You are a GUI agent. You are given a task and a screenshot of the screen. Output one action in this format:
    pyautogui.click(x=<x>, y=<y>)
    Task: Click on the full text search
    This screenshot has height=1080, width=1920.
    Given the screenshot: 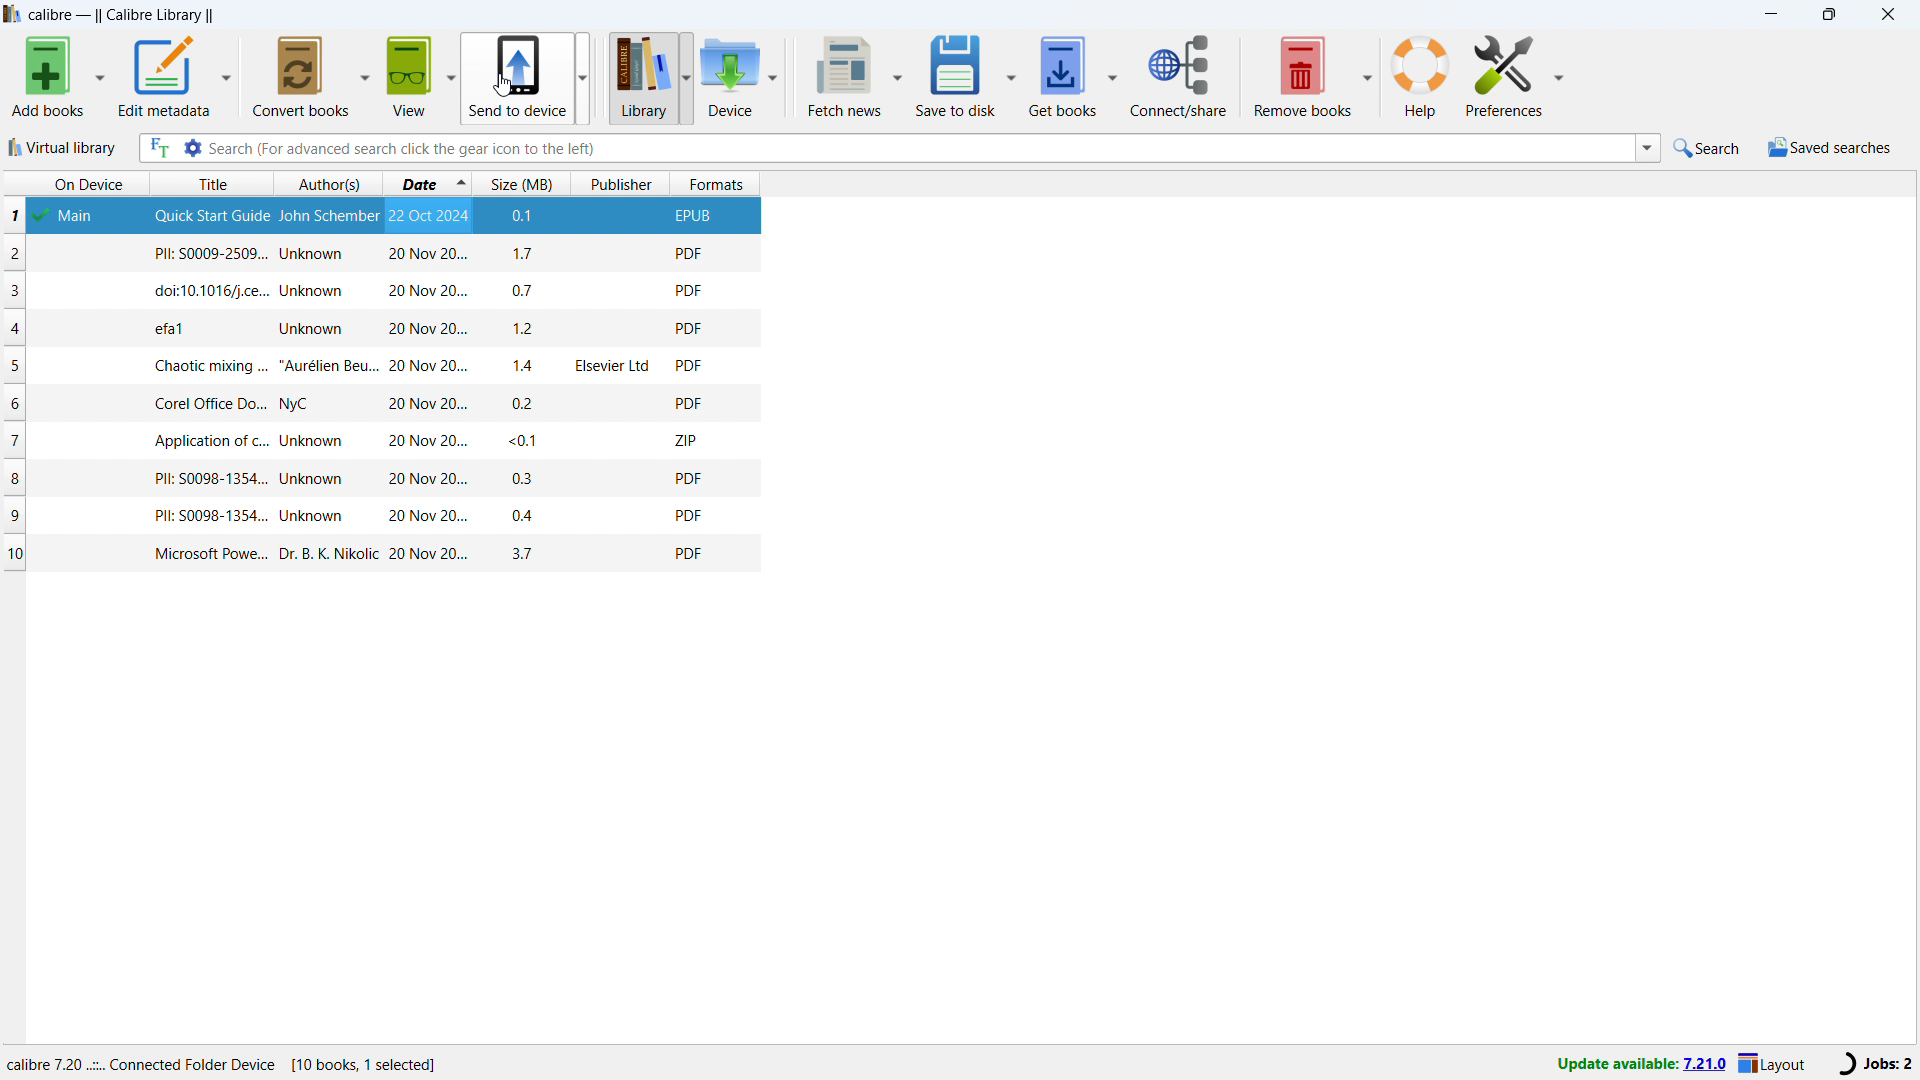 What is the action you would take?
    pyautogui.click(x=156, y=148)
    